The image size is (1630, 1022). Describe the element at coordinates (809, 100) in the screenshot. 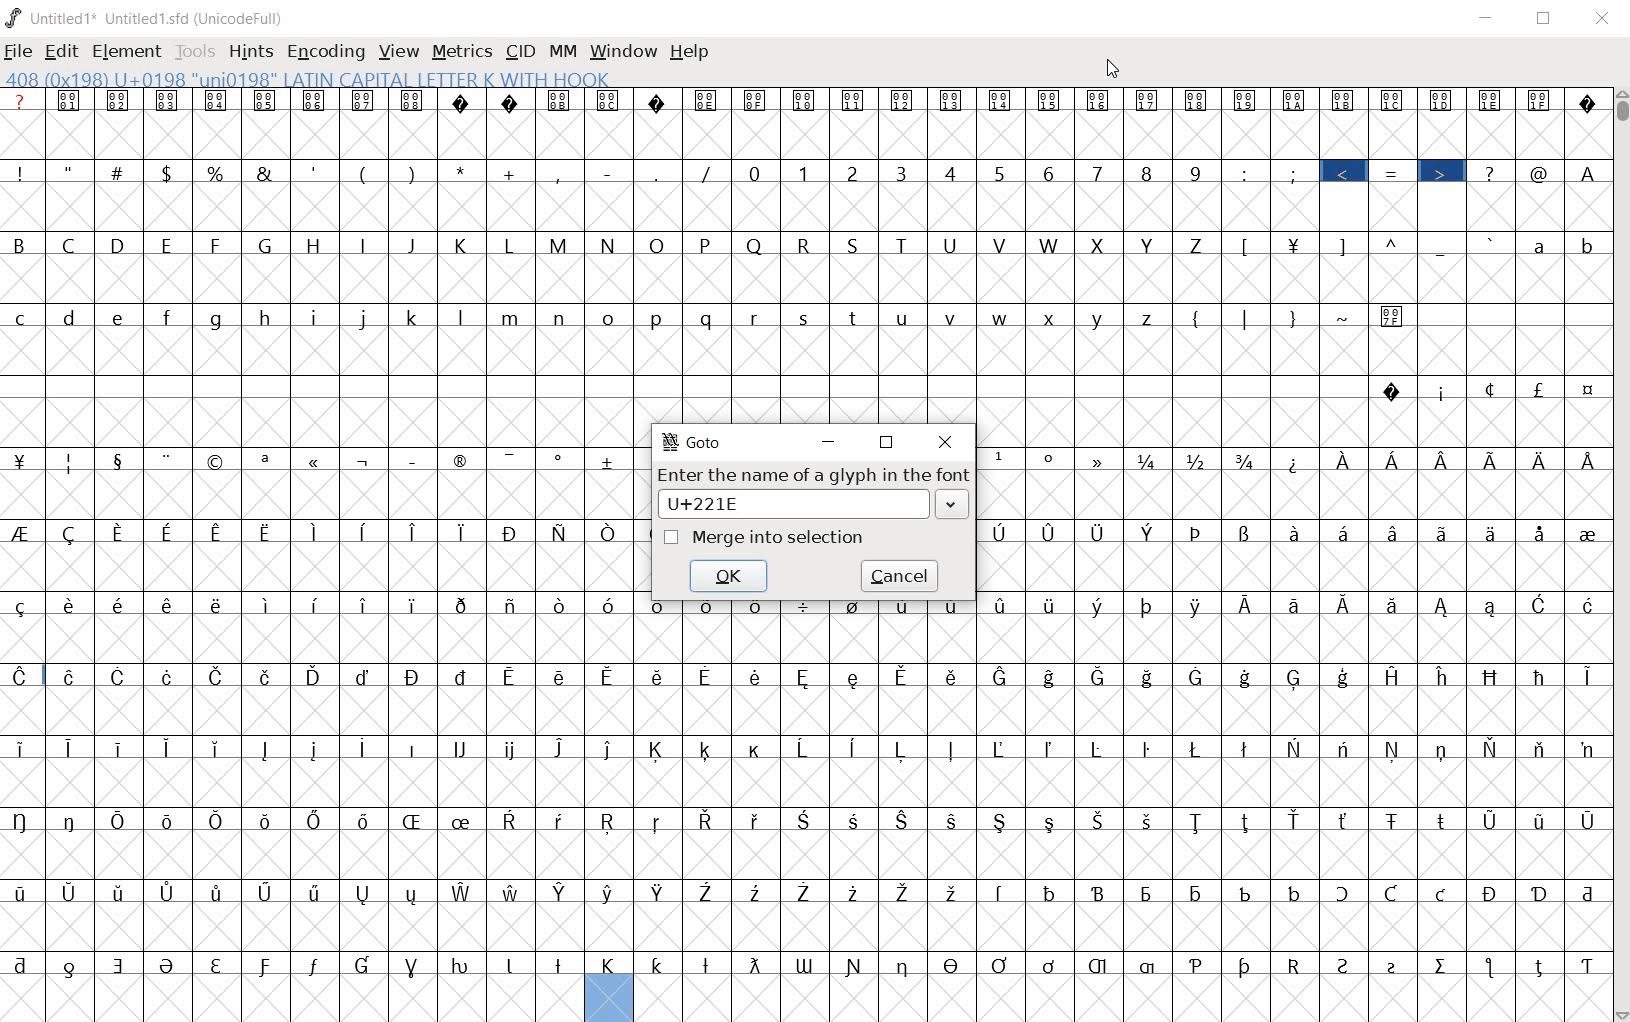

I see `unrecognized glyphs` at that location.